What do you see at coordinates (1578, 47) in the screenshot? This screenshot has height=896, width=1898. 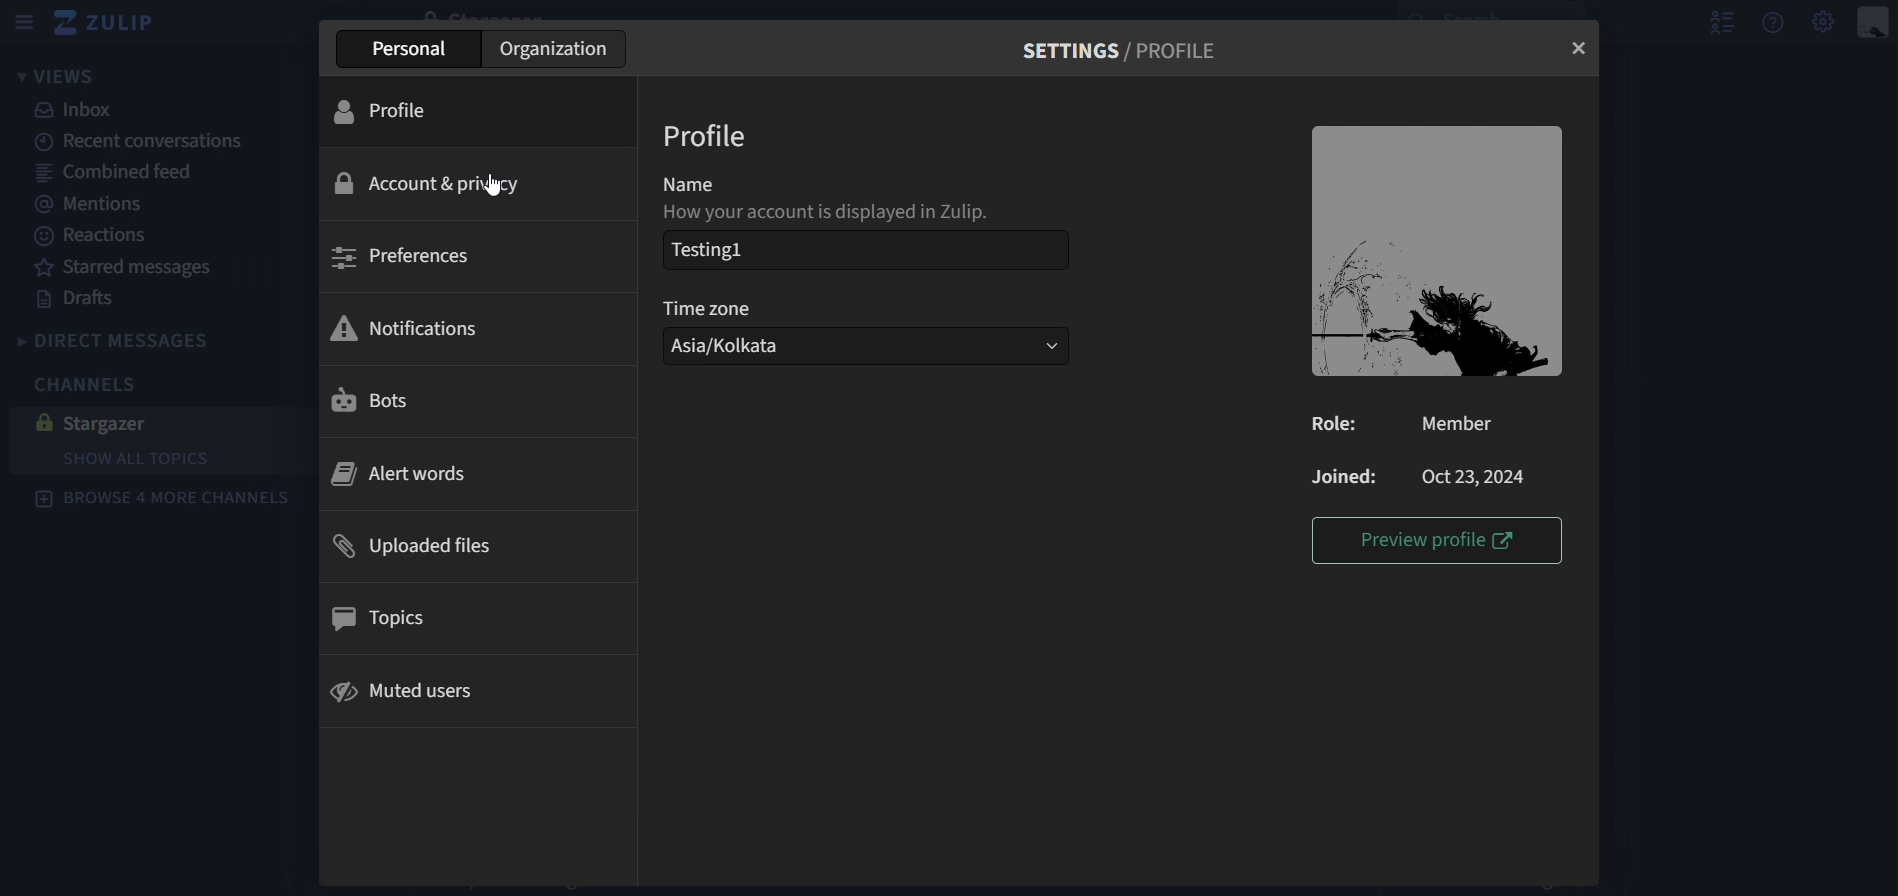 I see `close` at bounding box center [1578, 47].